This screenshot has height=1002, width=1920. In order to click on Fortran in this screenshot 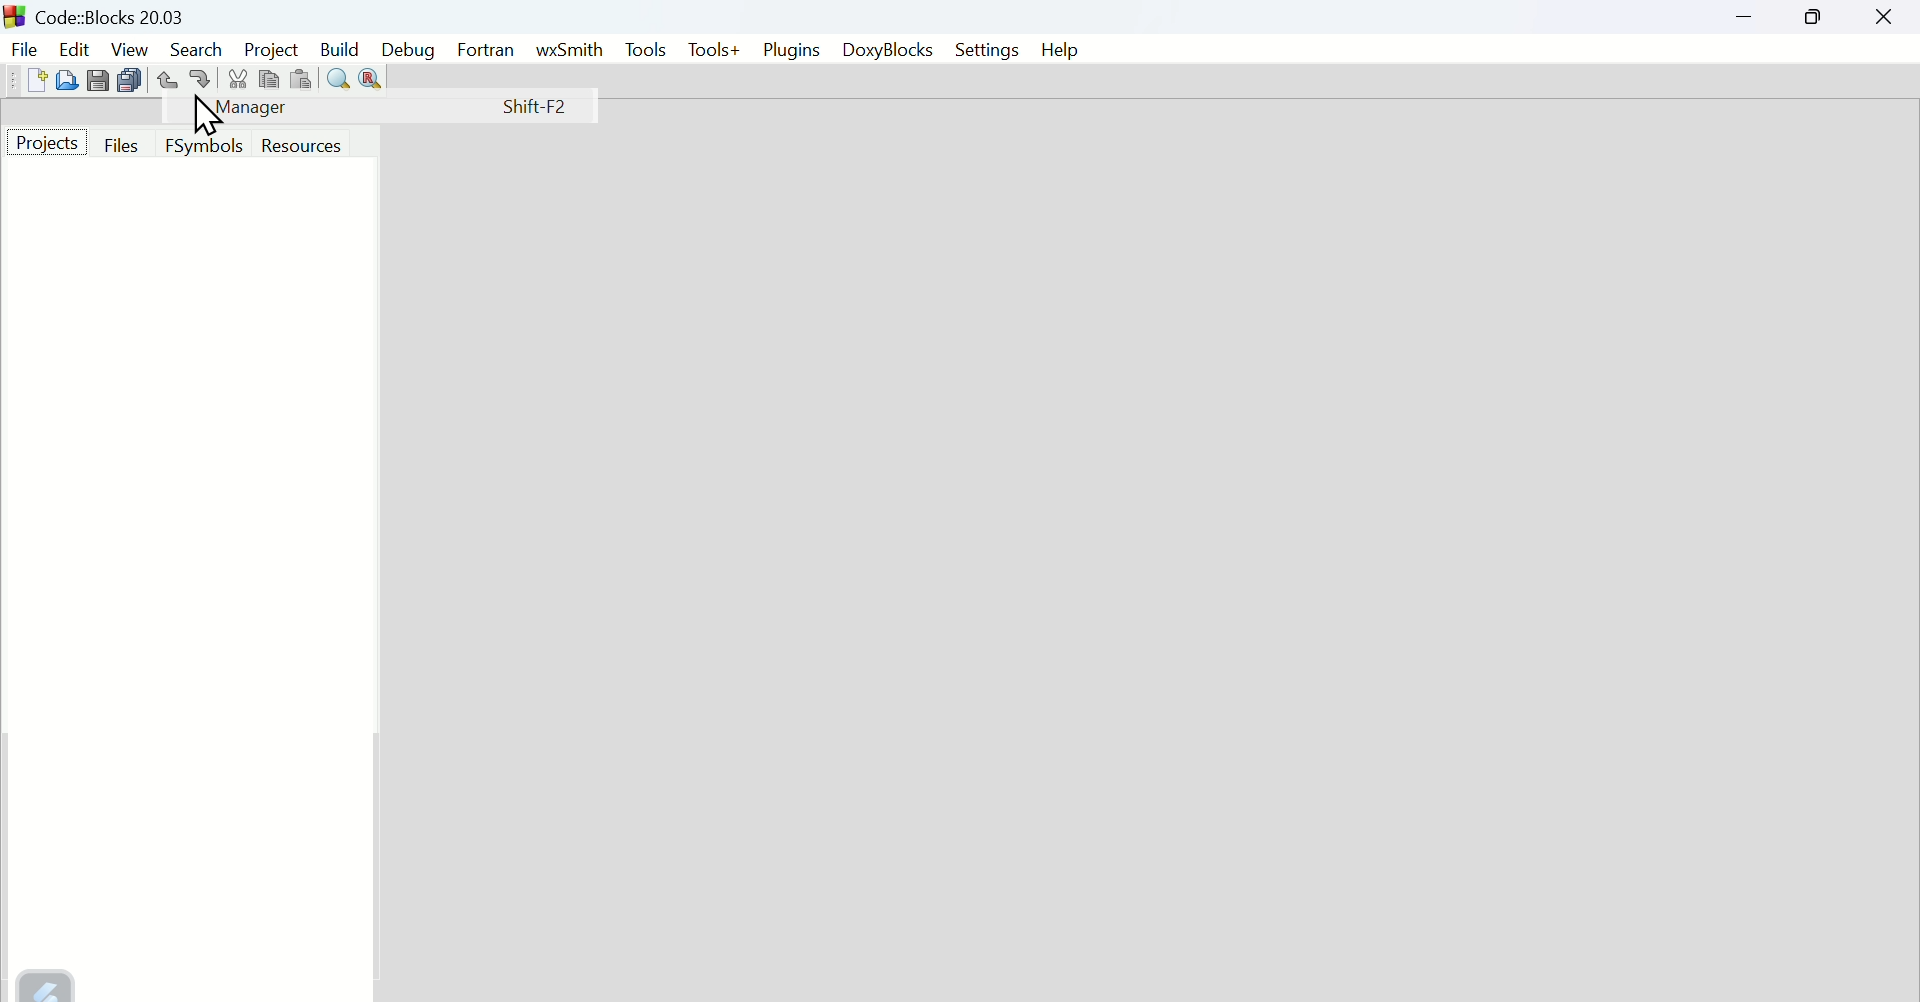, I will do `click(486, 51)`.